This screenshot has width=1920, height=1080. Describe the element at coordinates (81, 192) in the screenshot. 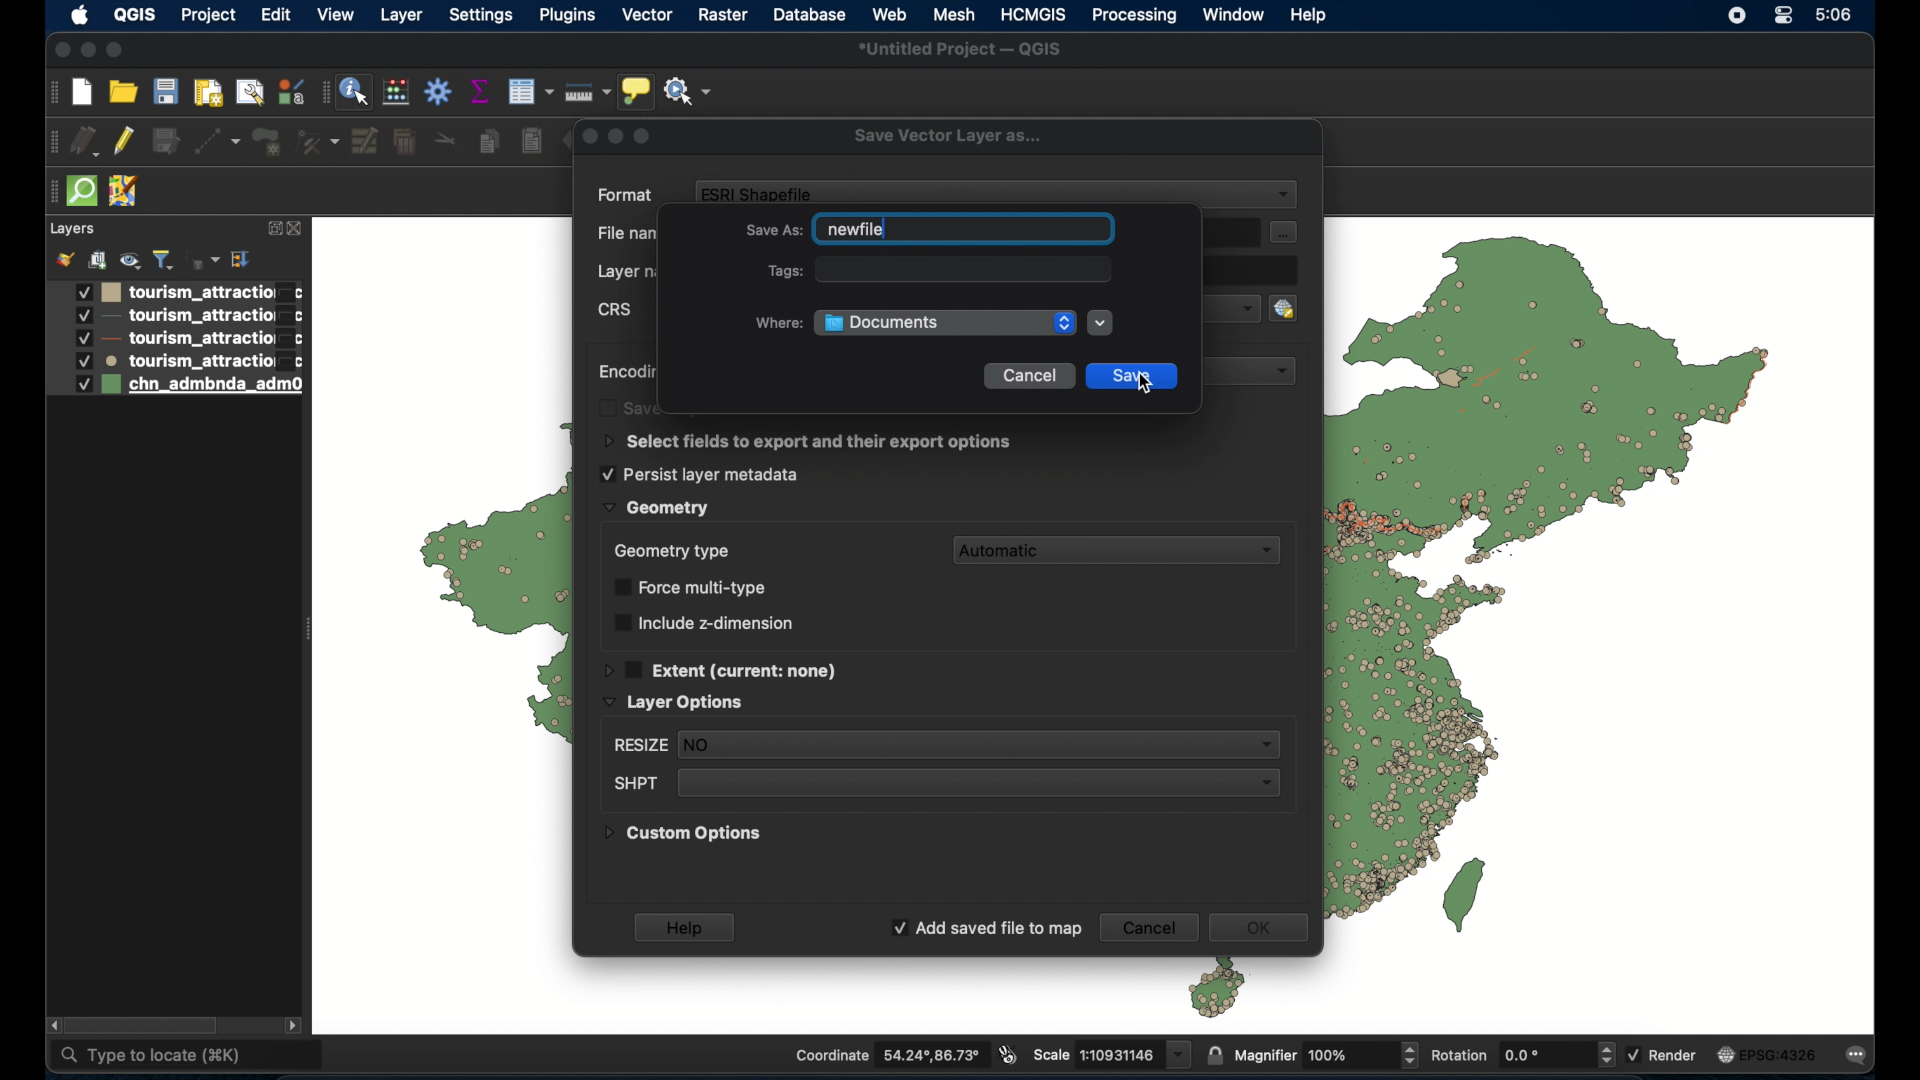

I see `quick osm` at that location.